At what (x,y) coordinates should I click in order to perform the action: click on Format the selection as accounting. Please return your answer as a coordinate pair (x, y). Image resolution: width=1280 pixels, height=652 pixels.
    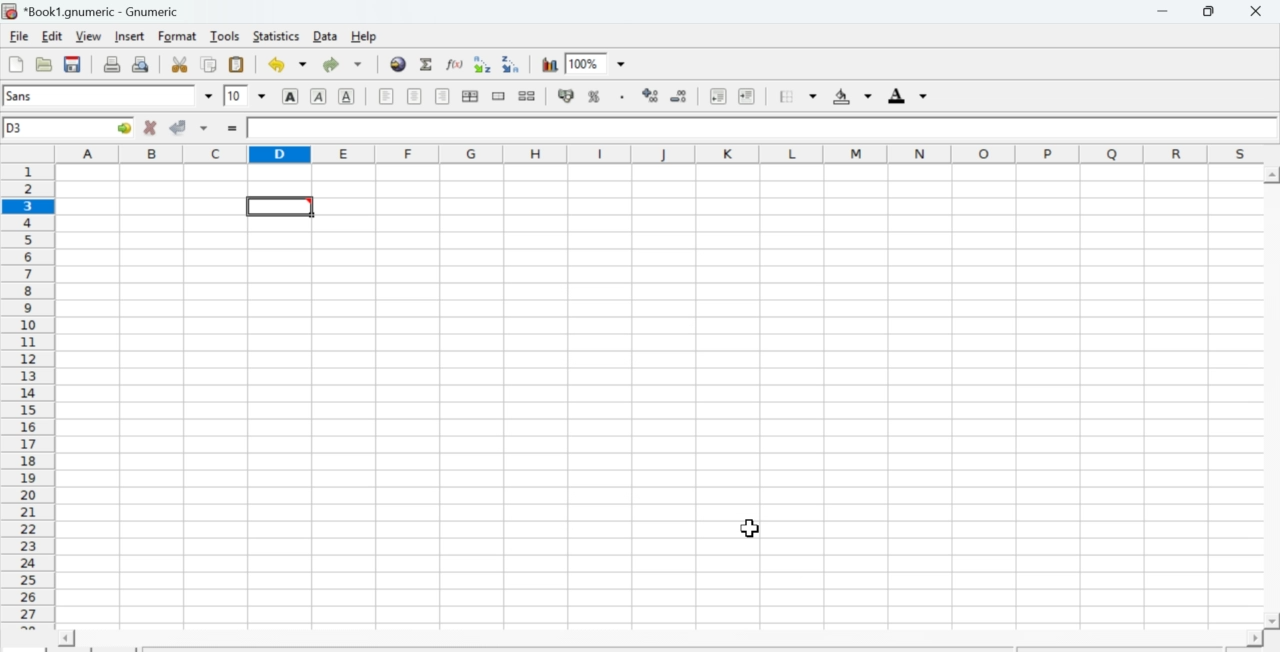
    Looking at the image, I should click on (566, 95).